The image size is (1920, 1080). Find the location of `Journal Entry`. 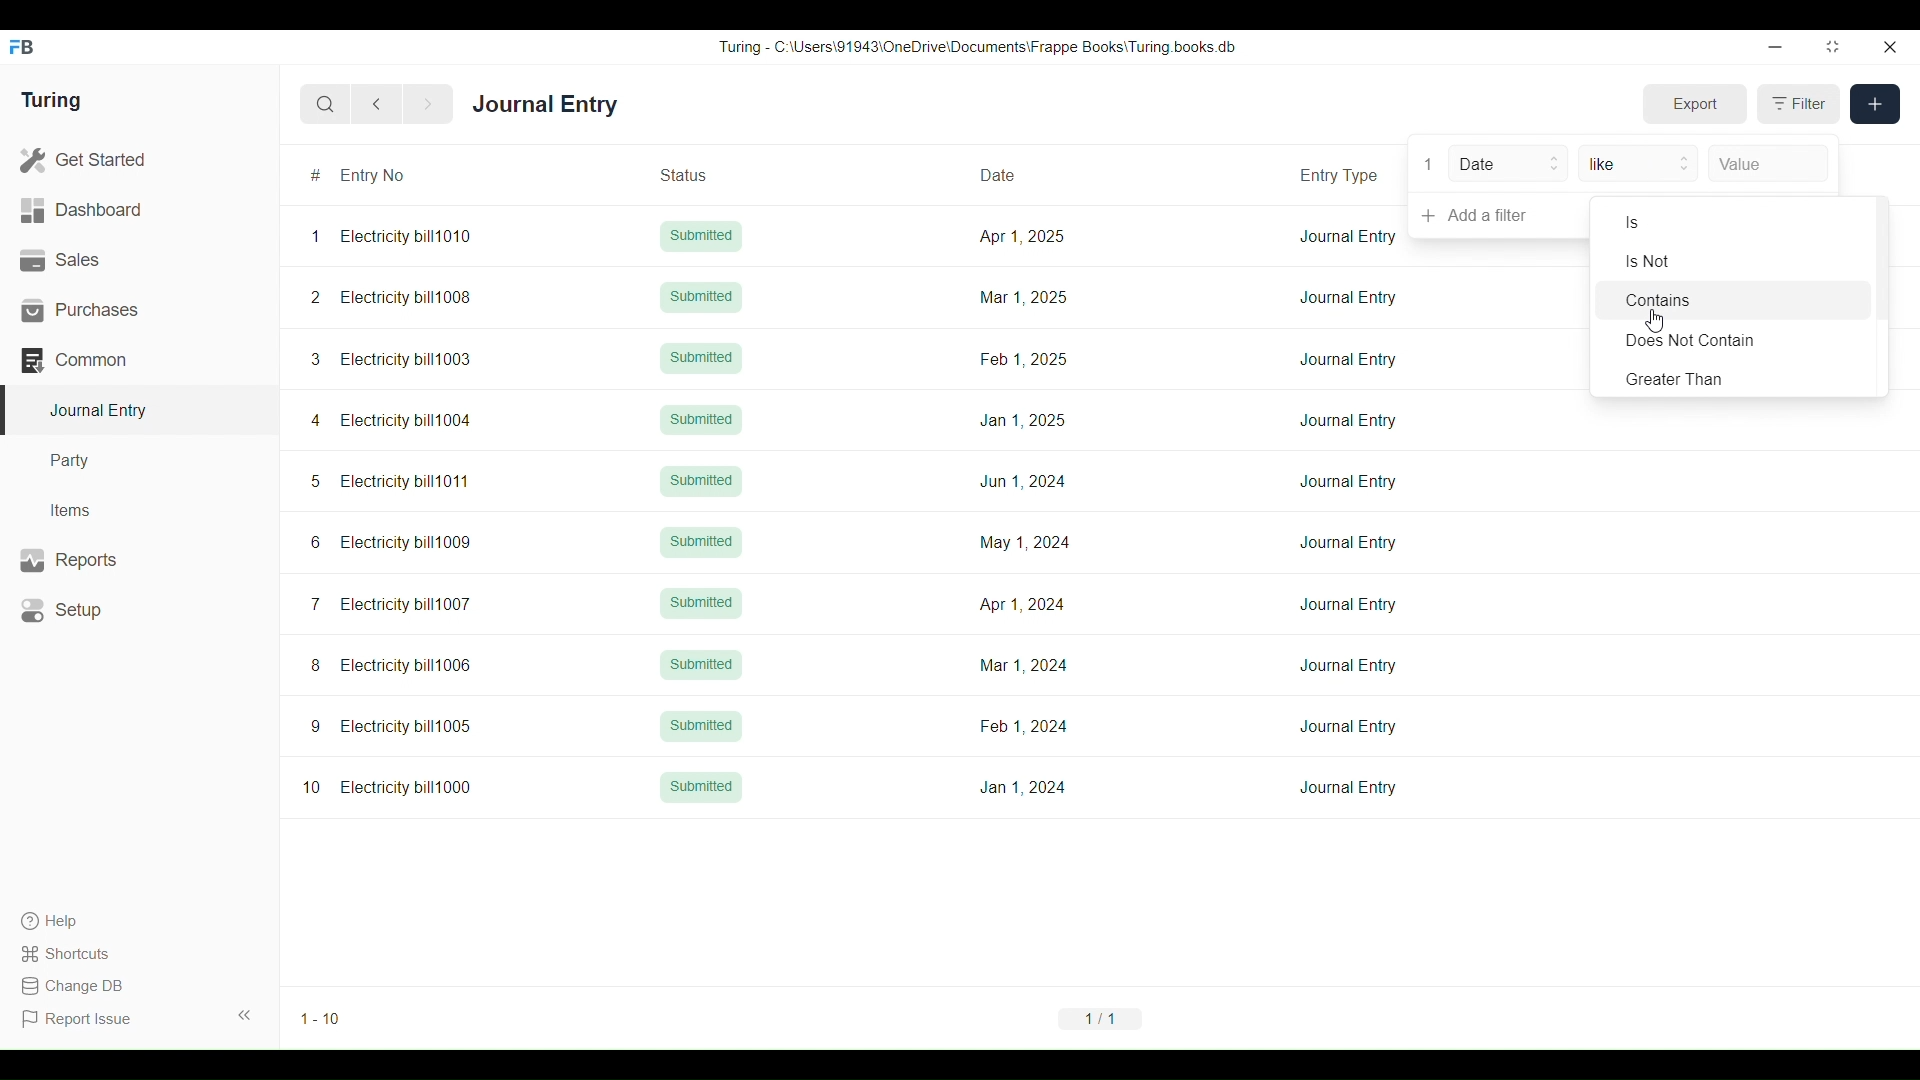

Journal Entry is located at coordinates (1347, 788).